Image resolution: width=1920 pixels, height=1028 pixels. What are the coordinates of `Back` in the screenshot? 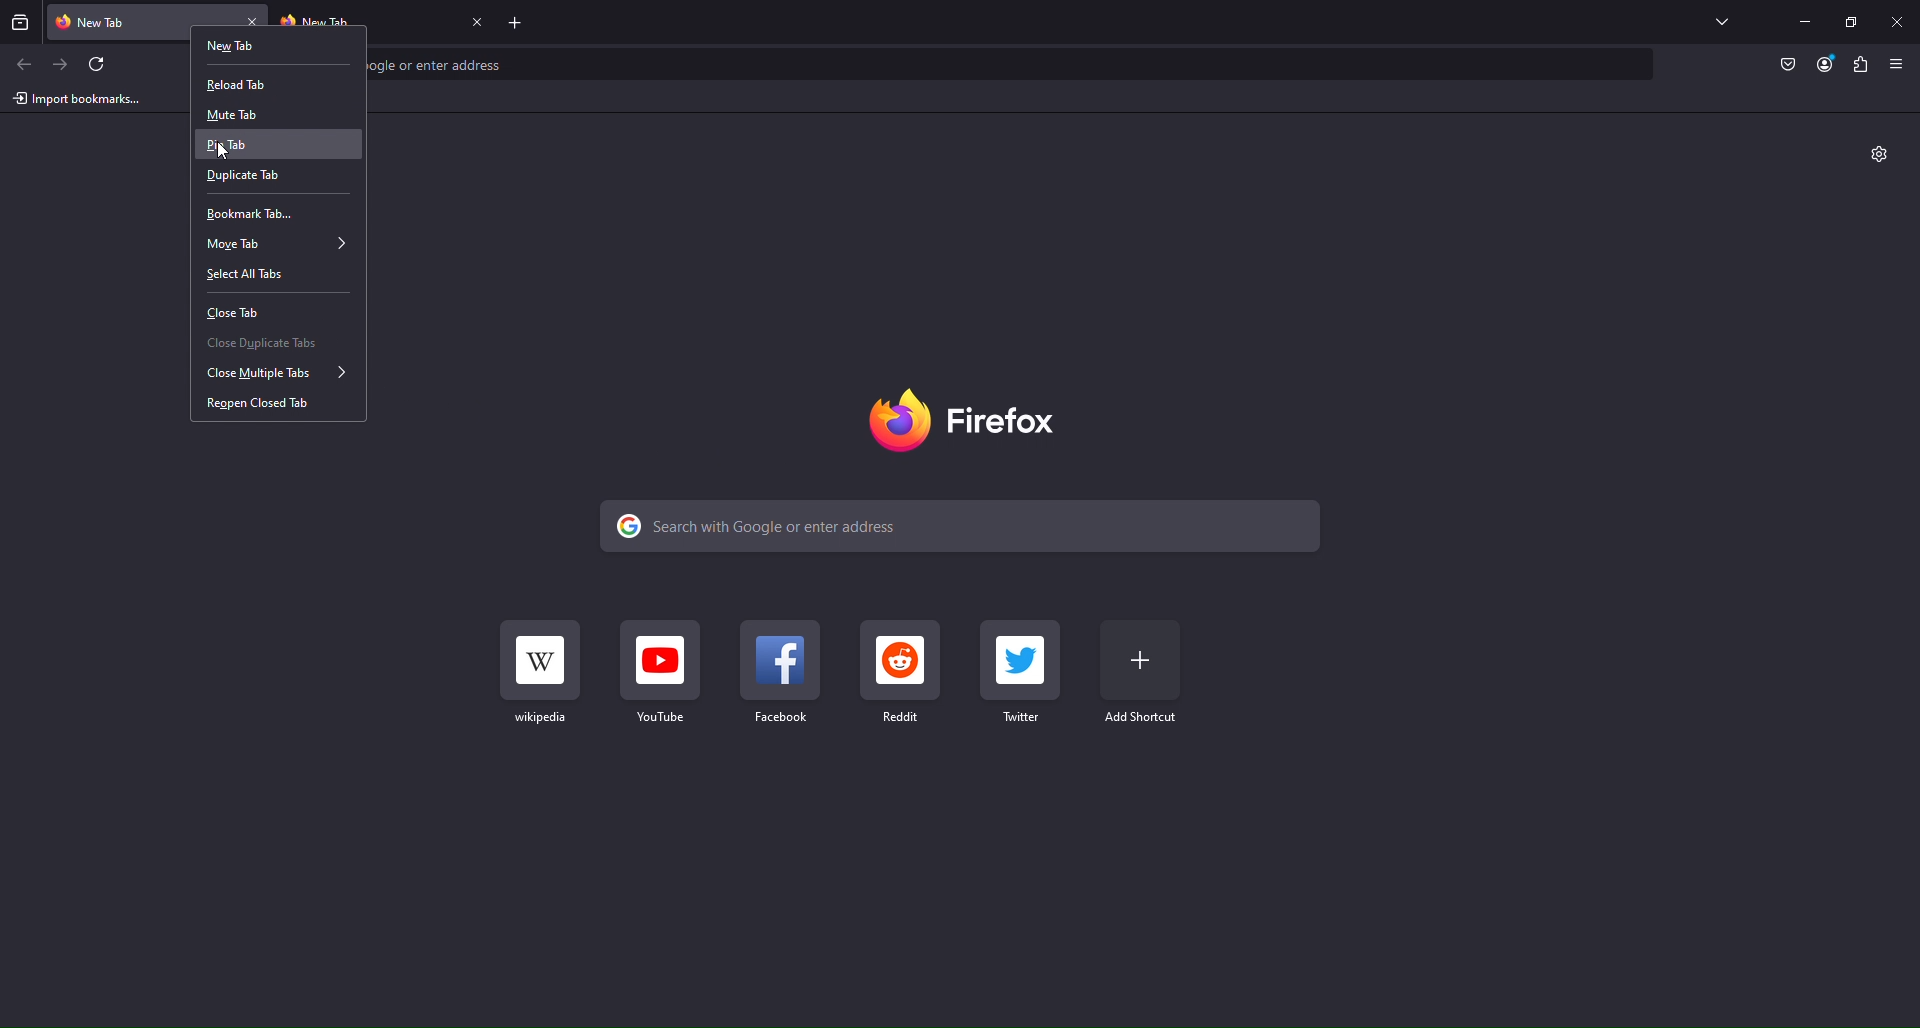 It's located at (23, 64).